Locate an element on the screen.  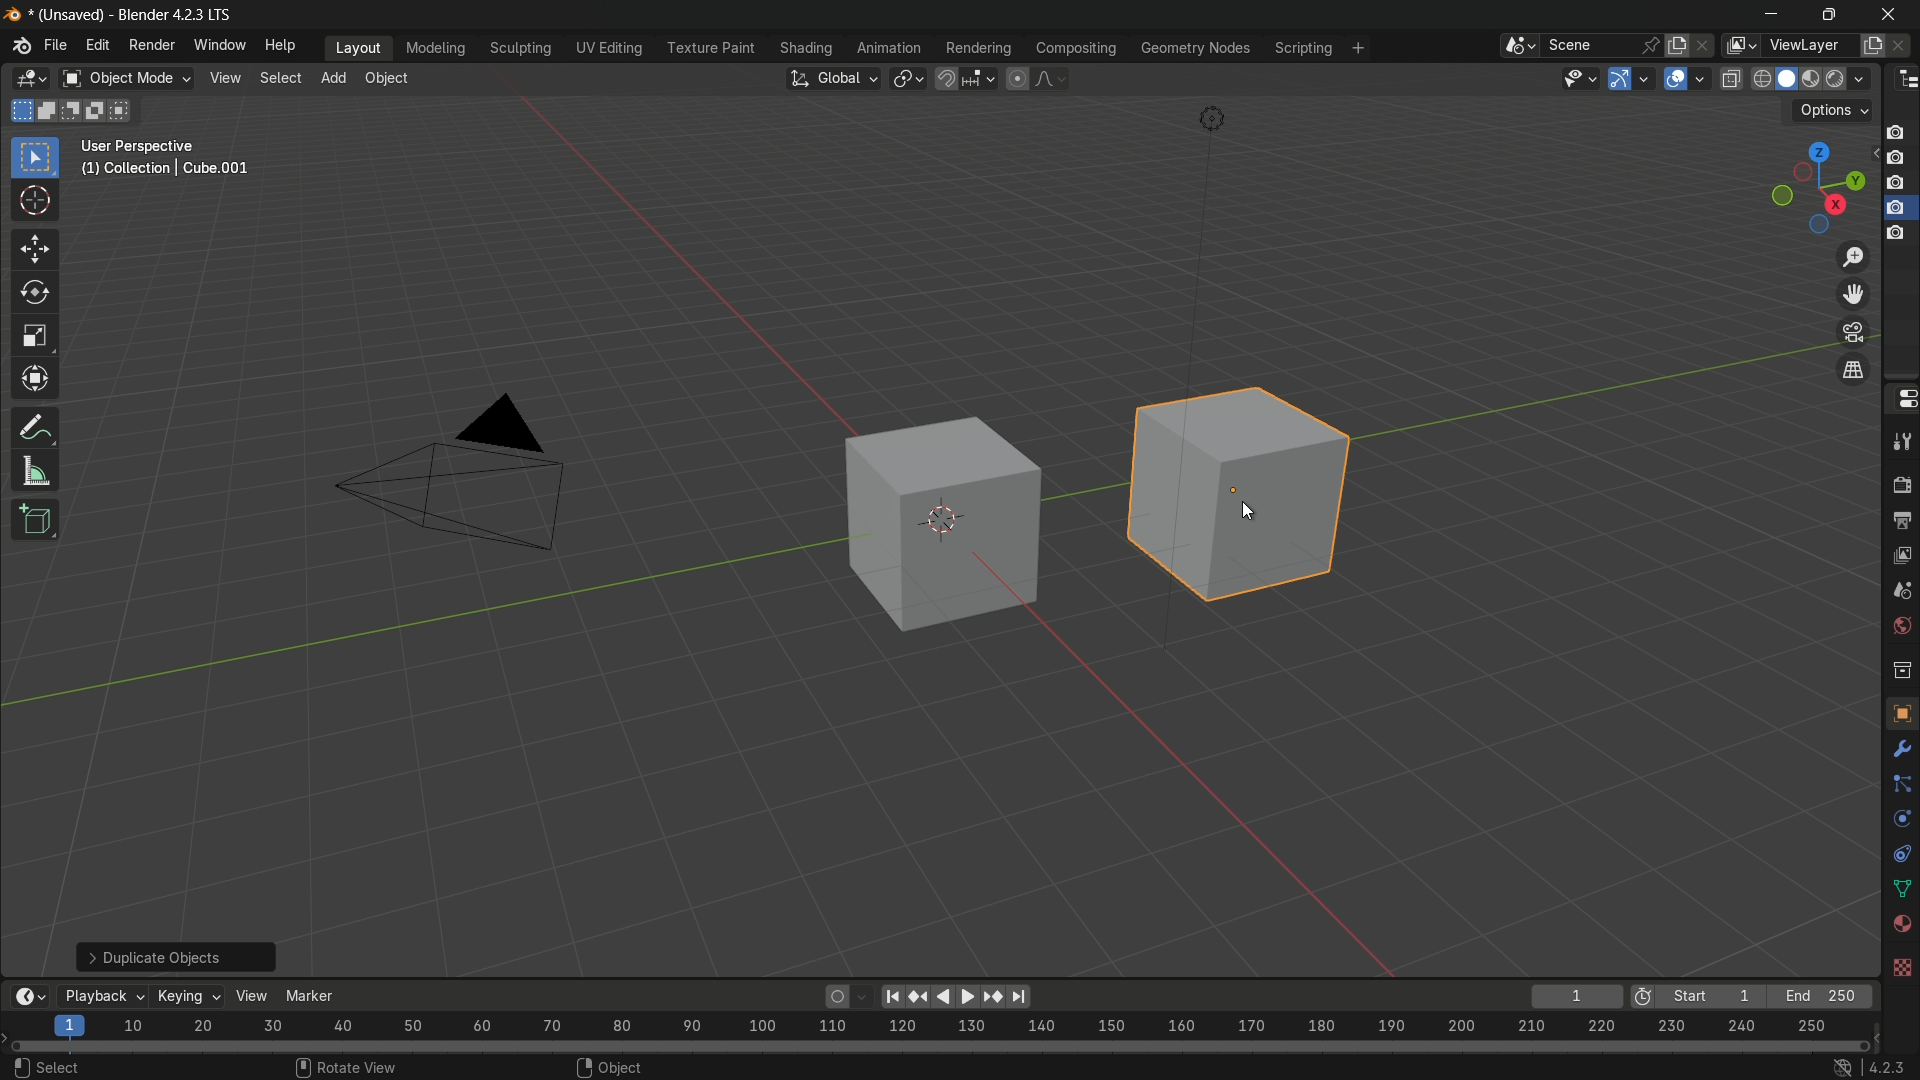
physics is located at coordinates (1900, 821).